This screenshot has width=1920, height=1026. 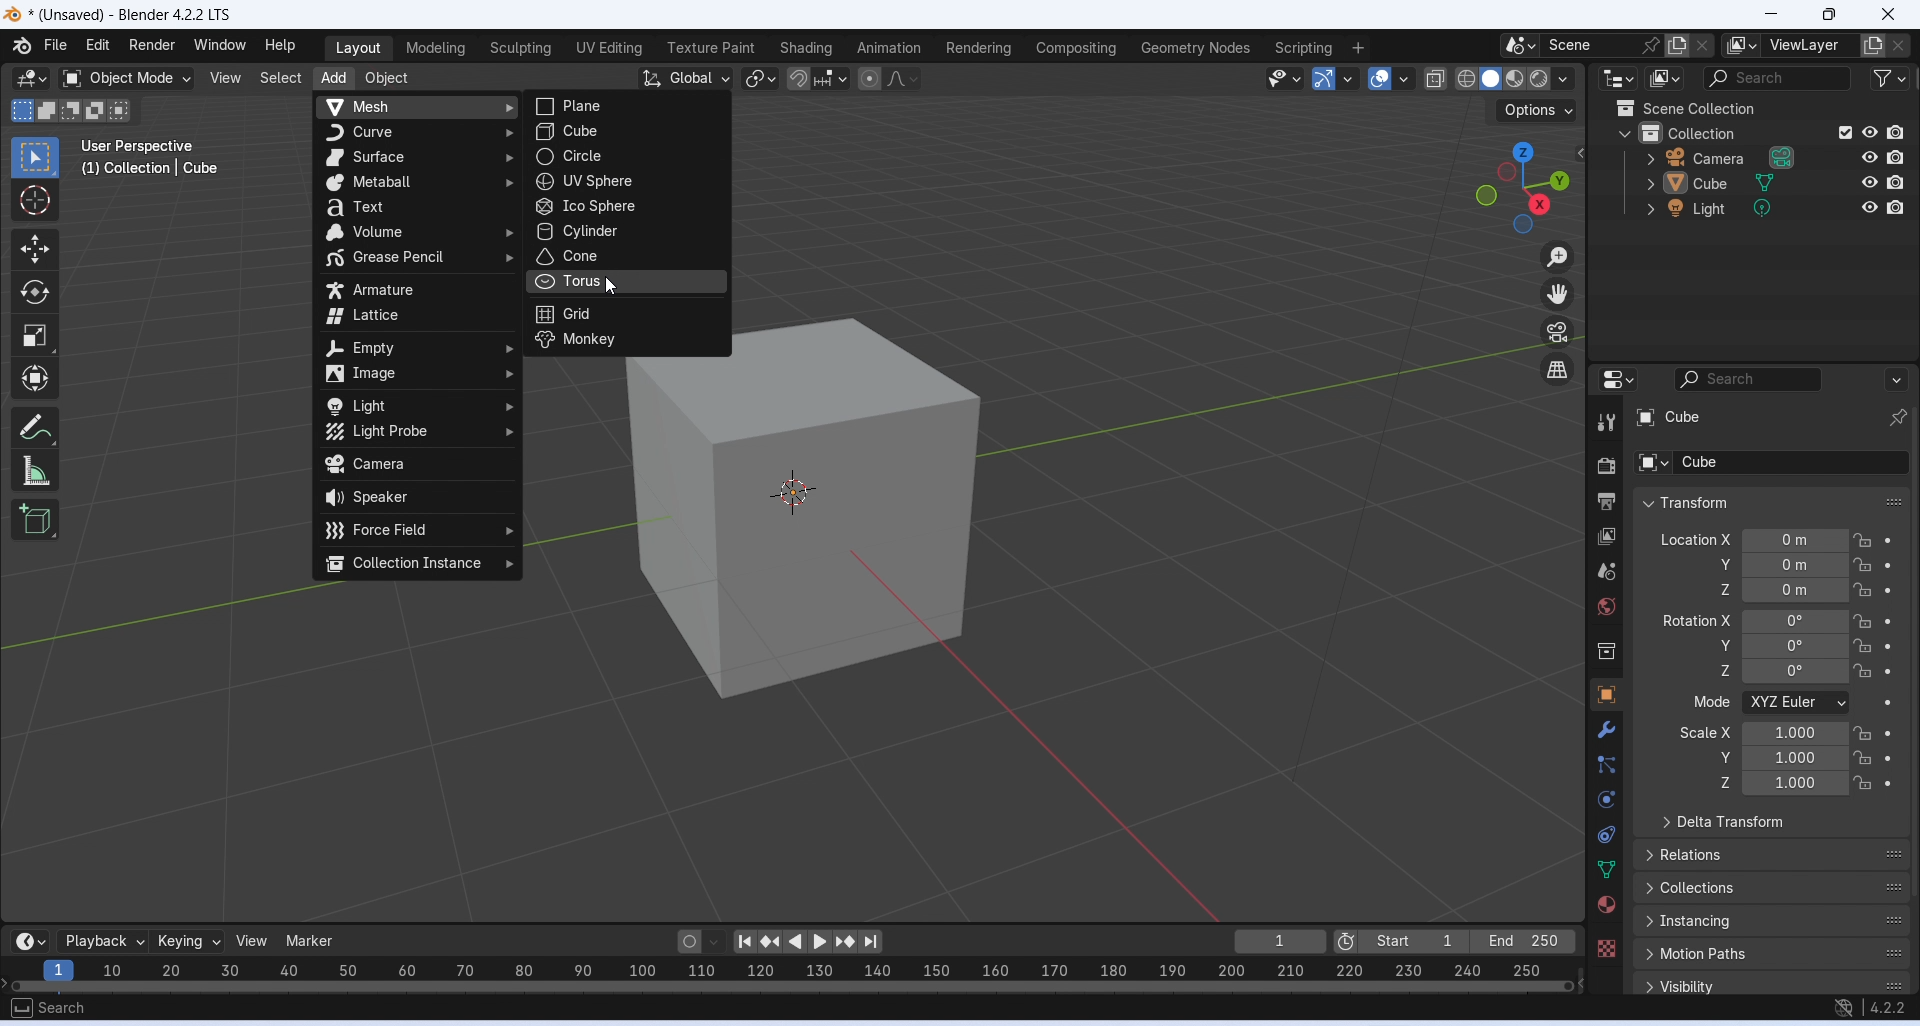 What do you see at coordinates (1665, 79) in the screenshot?
I see `Display mode` at bounding box center [1665, 79].